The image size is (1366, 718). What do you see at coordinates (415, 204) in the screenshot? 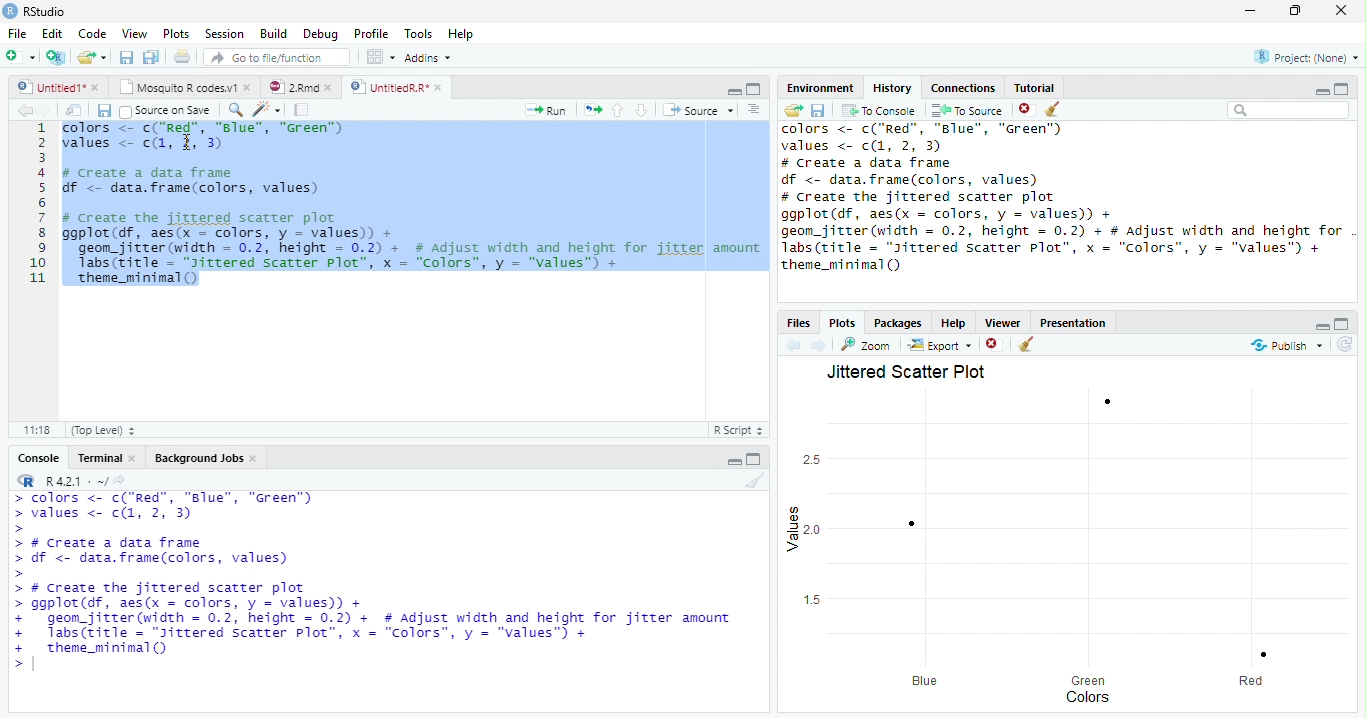
I see `Chlars <= c{ NaS’, Bias", "Wren

values <- (1, 2, 3

¢ Create a data frame

Sf < data.frame(colors, values)

# Create the jittered scatter plot

Ggp1ot (df, aes(x = colors, y = values) +
geom_jitrer (width = 0.2, height = 0.2) + # Adjust width and height for jitter amount
Tabs(zitle = "yitrered Scatter Plot’, x = “Colors”, y = "values”) +
theme_minimal ()` at bounding box center [415, 204].